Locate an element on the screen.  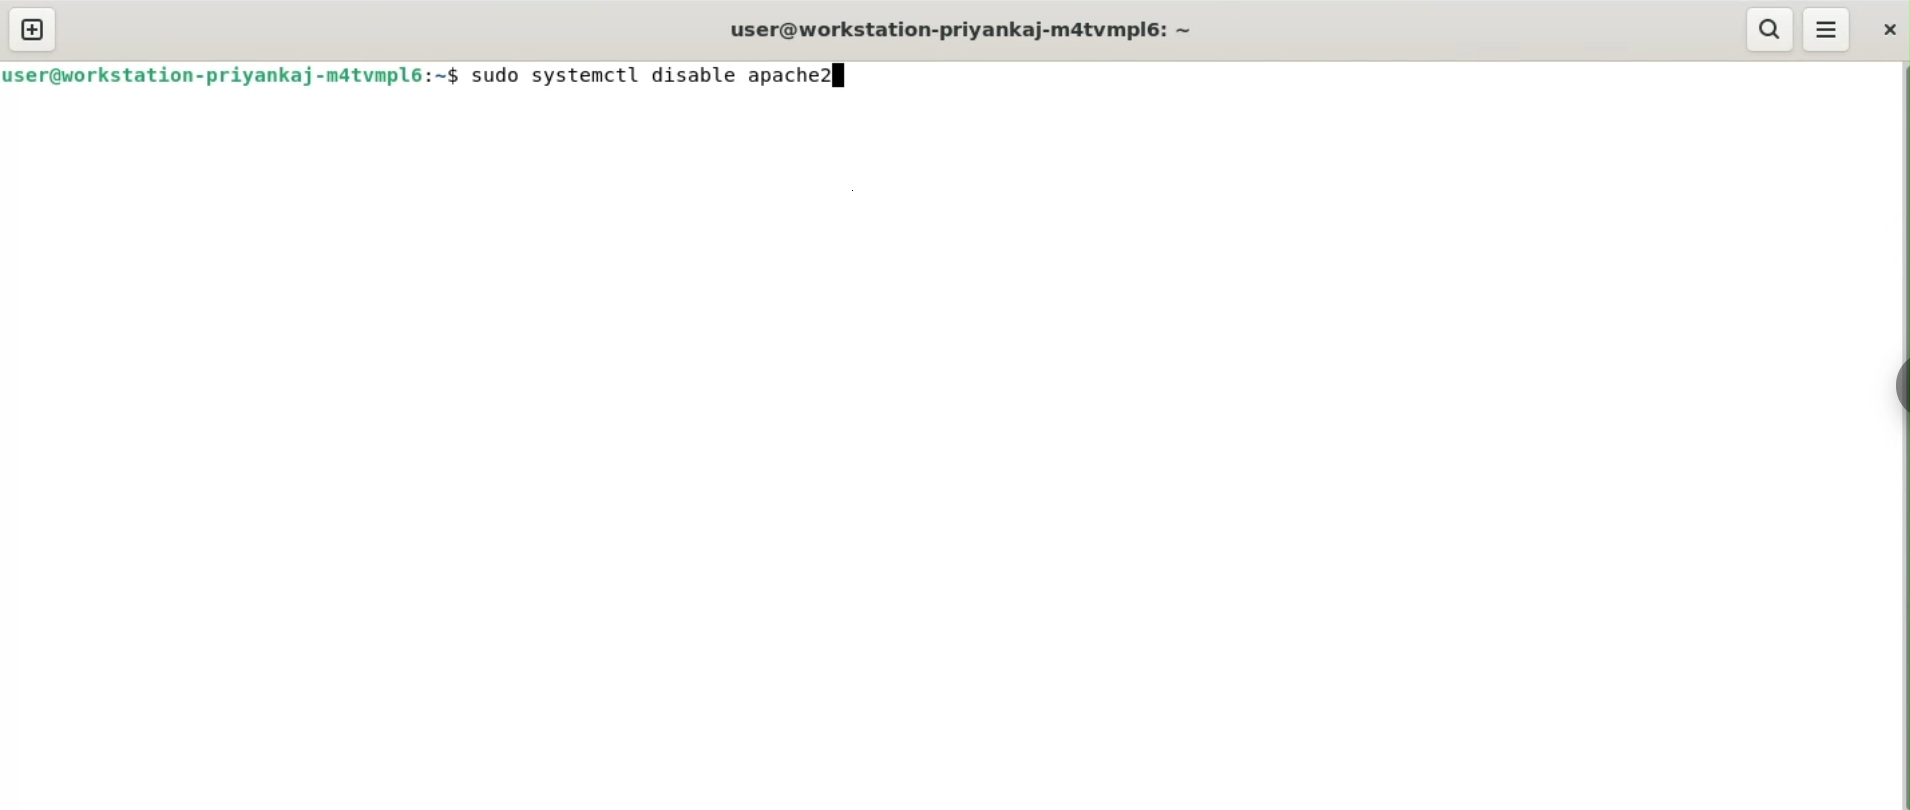
new tab is located at coordinates (34, 28).